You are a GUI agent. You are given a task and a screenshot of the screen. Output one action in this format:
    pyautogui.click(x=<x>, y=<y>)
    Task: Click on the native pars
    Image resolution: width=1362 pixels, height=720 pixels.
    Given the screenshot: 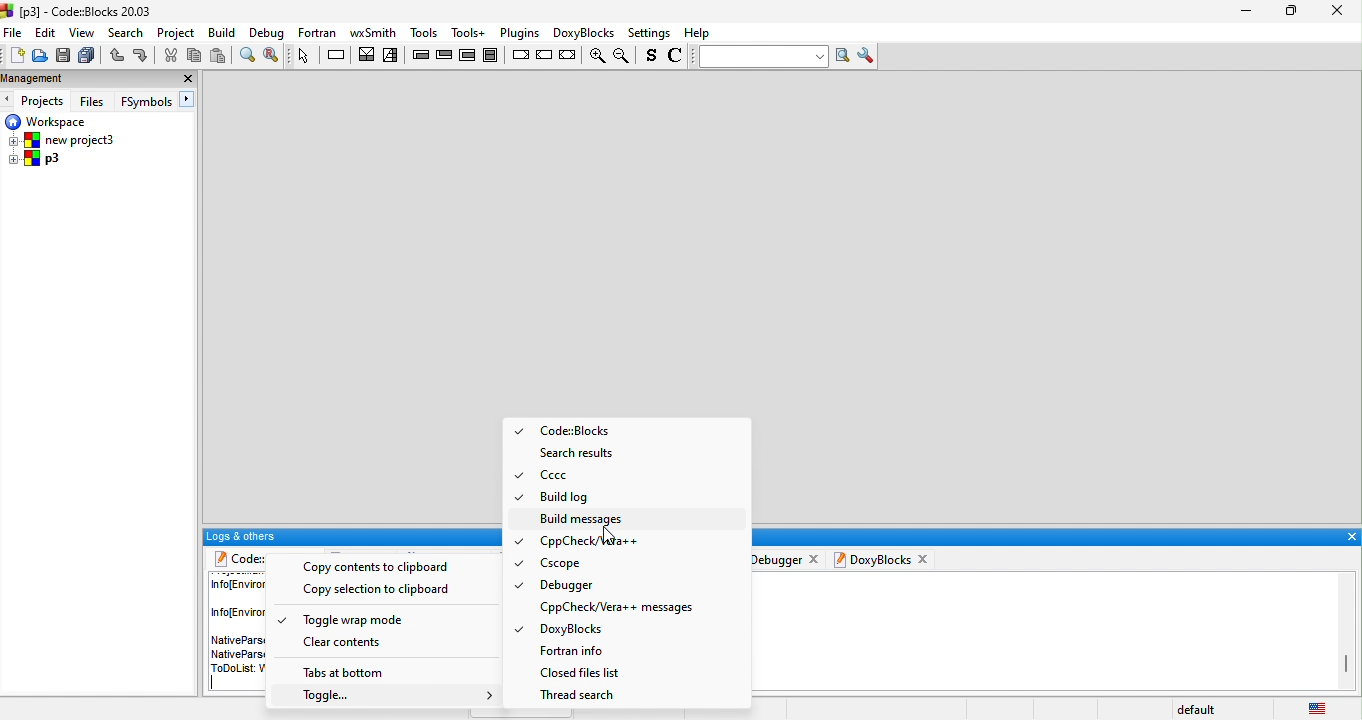 What is the action you would take?
    pyautogui.click(x=236, y=645)
    